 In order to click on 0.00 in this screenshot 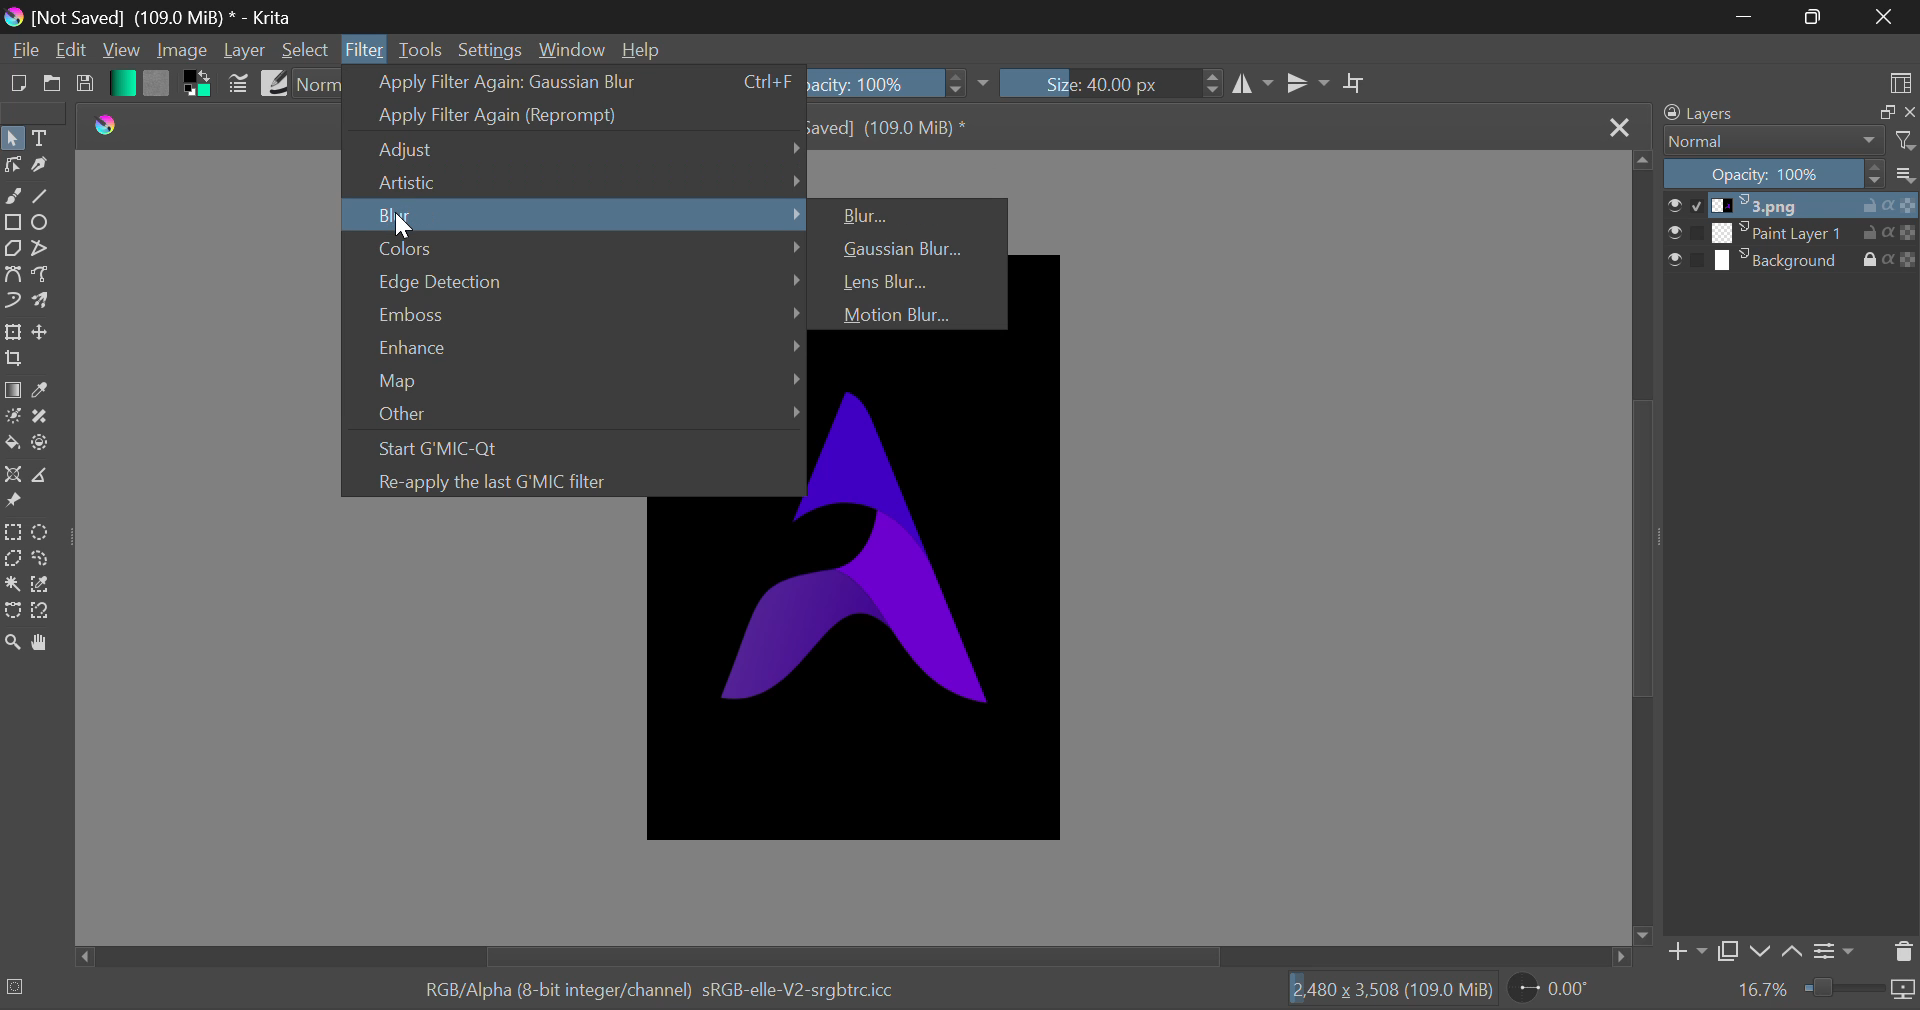, I will do `click(1553, 991)`.